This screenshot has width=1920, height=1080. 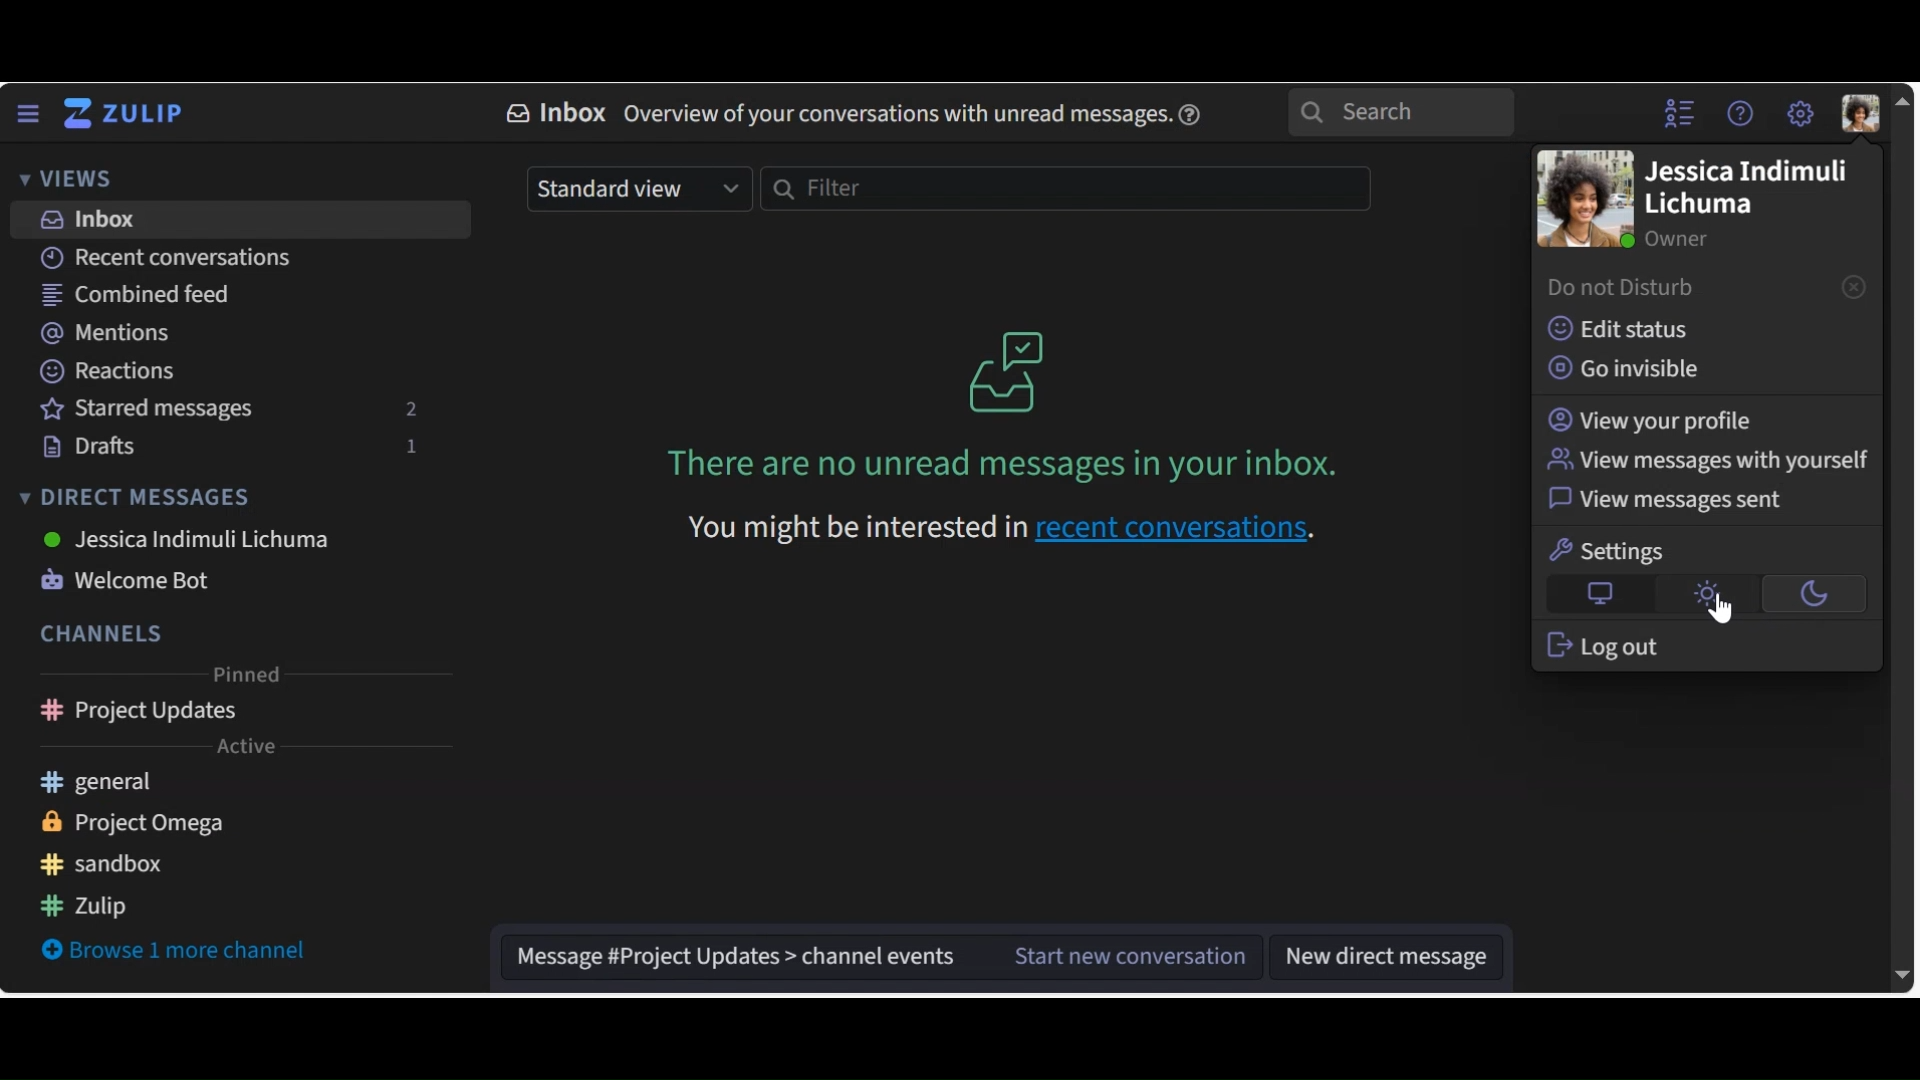 What do you see at coordinates (1654, 419) in the screenshot?
I see `View your profile` at bounding box center [1654, 419].